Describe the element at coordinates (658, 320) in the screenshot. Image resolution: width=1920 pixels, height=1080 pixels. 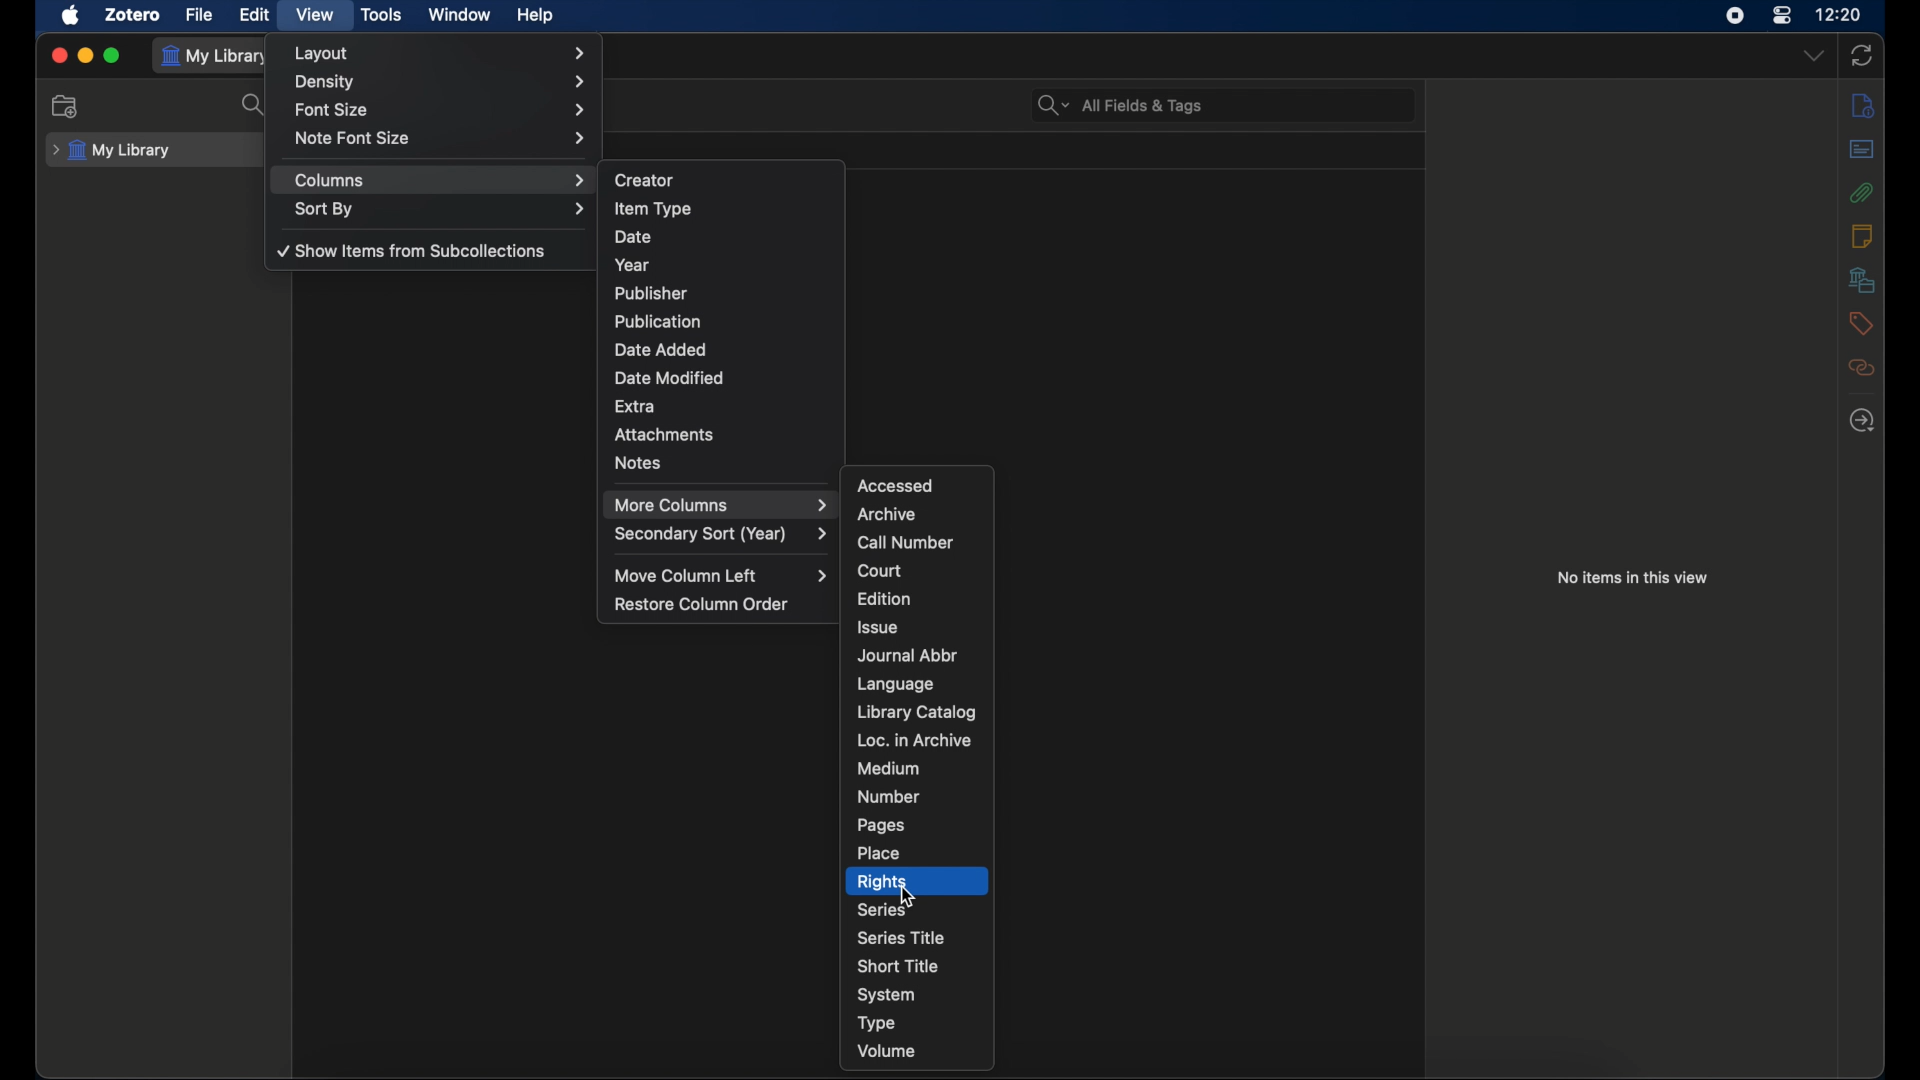
I see `publication` at that location.